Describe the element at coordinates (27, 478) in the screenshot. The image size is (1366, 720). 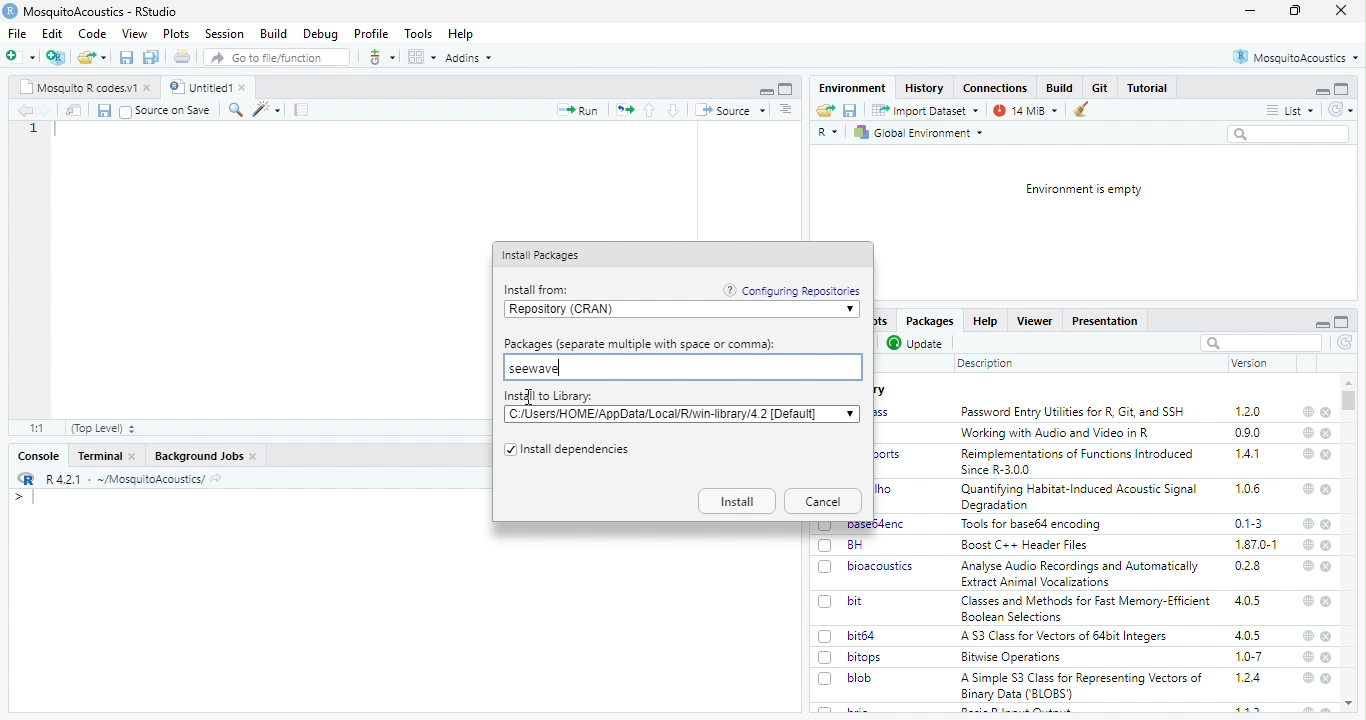
I see `logo` at that location.